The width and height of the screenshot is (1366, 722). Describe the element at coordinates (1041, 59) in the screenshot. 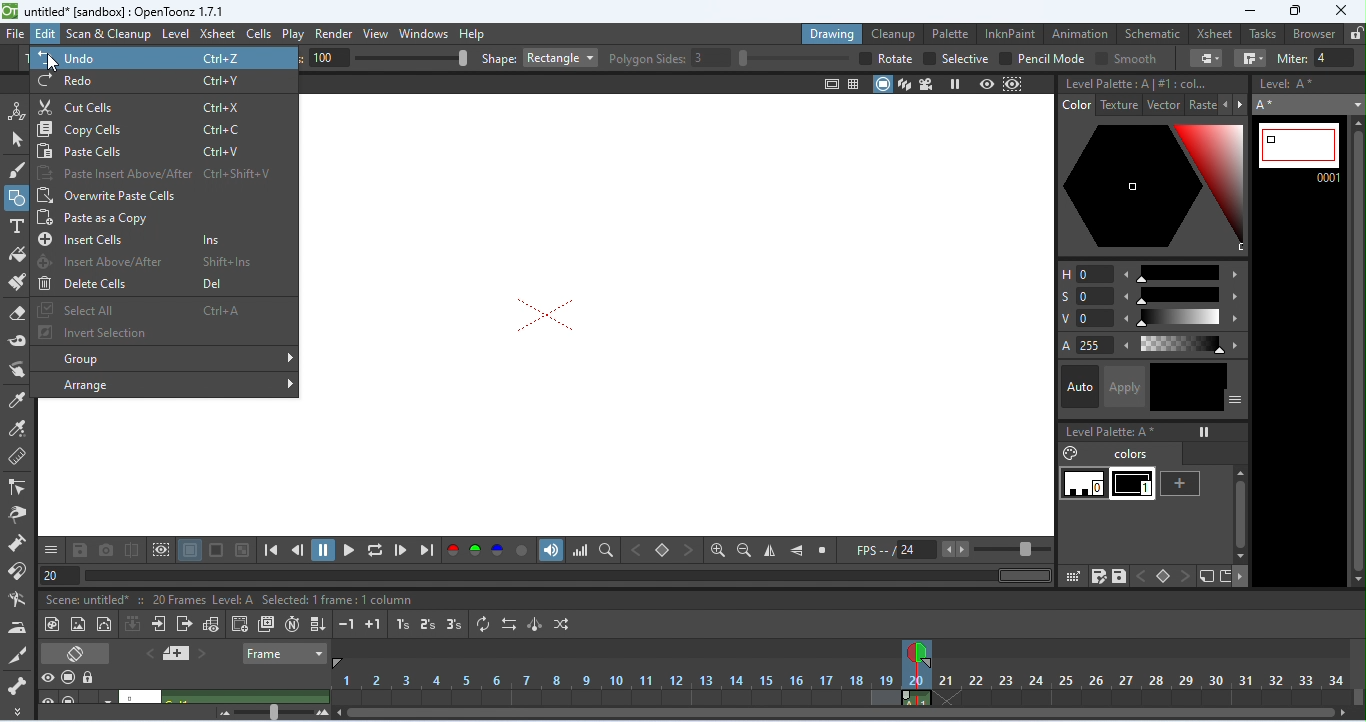

I see `pencil mode` at that location.